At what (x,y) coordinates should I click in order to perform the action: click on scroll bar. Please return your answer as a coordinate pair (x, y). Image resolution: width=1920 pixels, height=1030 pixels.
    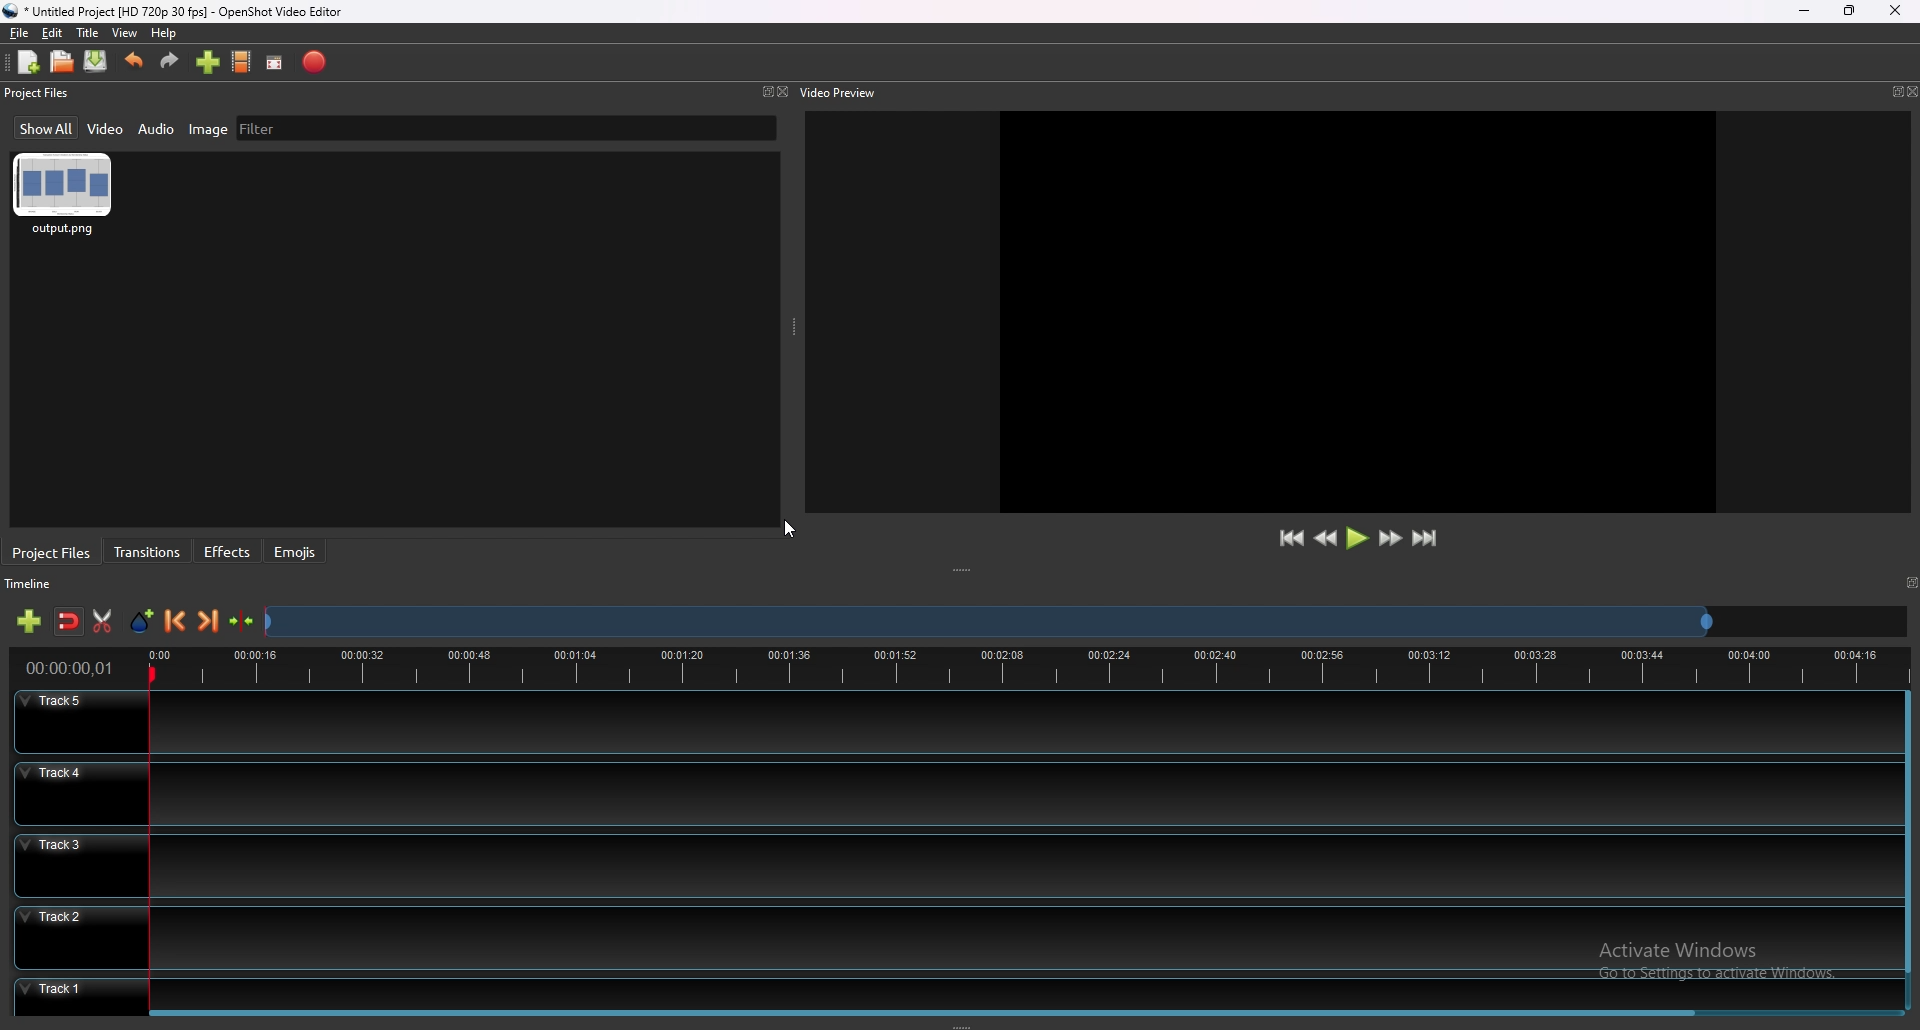
    Looking at the image, I should click on (931, 1015).